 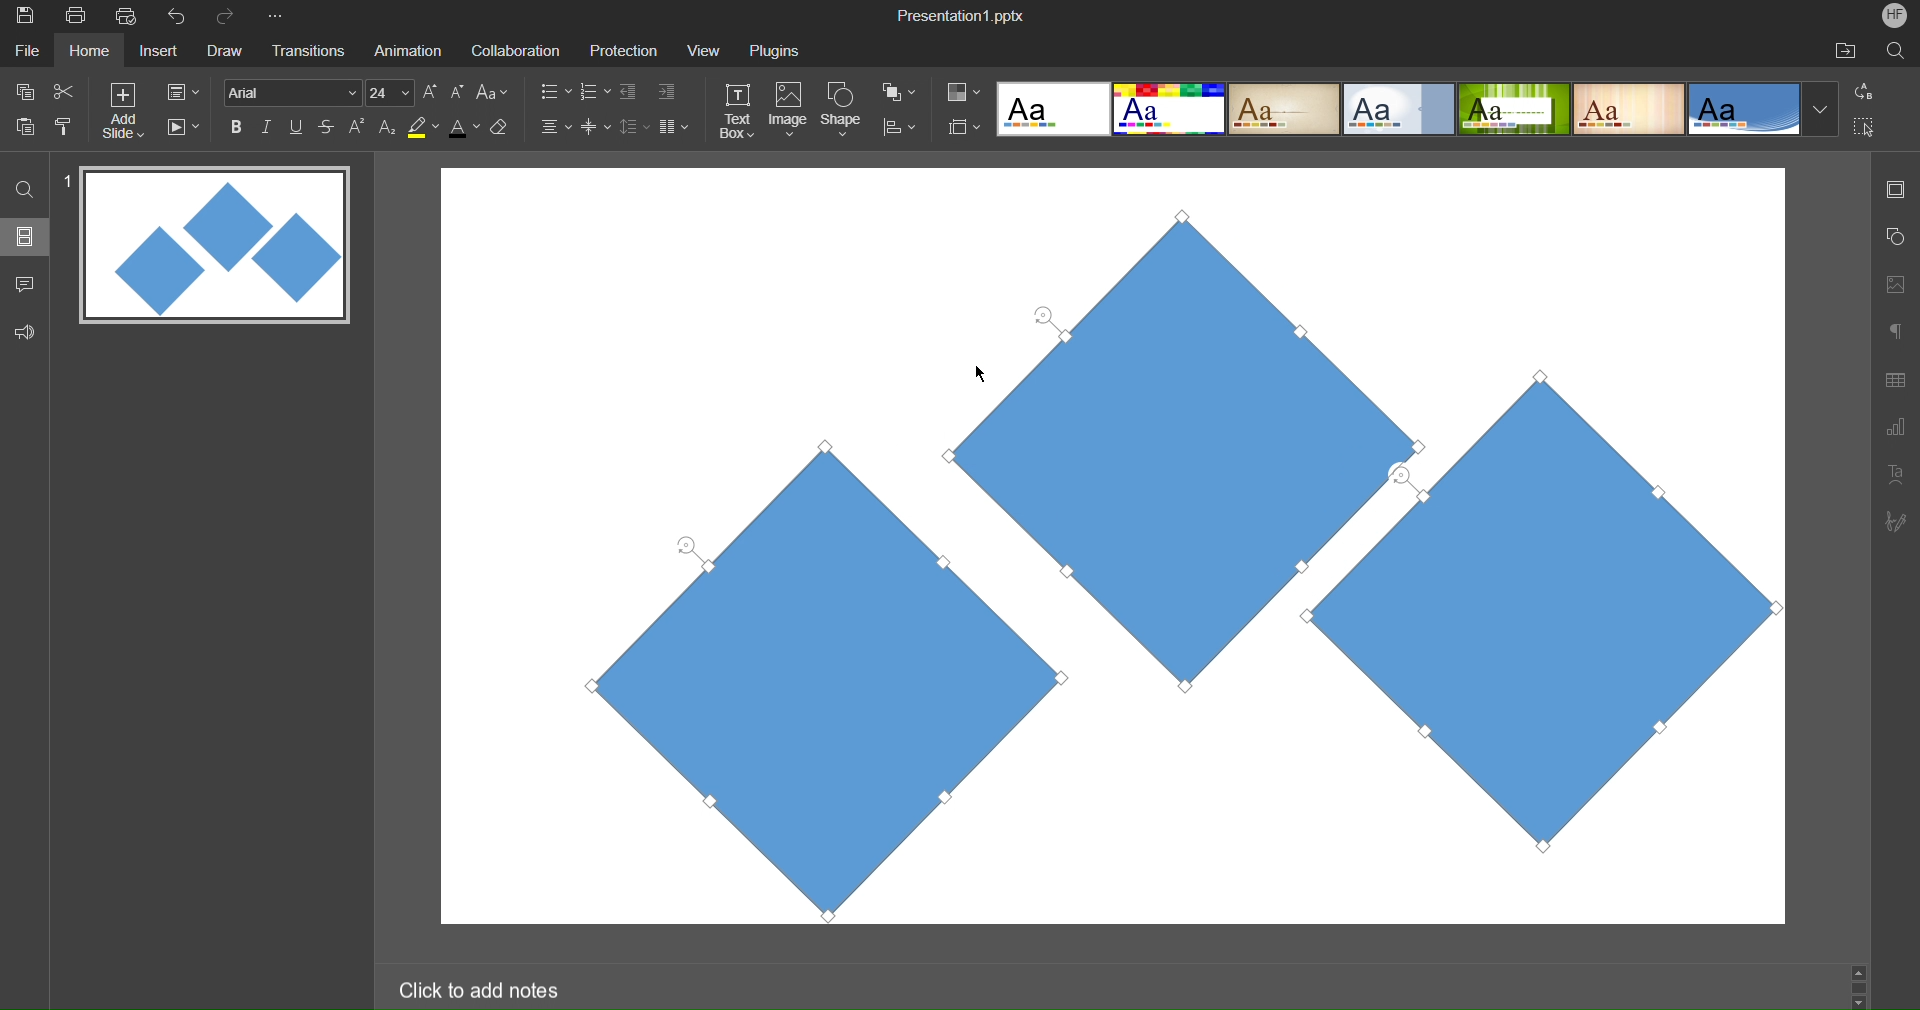 I want to click on support, so click(x=30, y=330).